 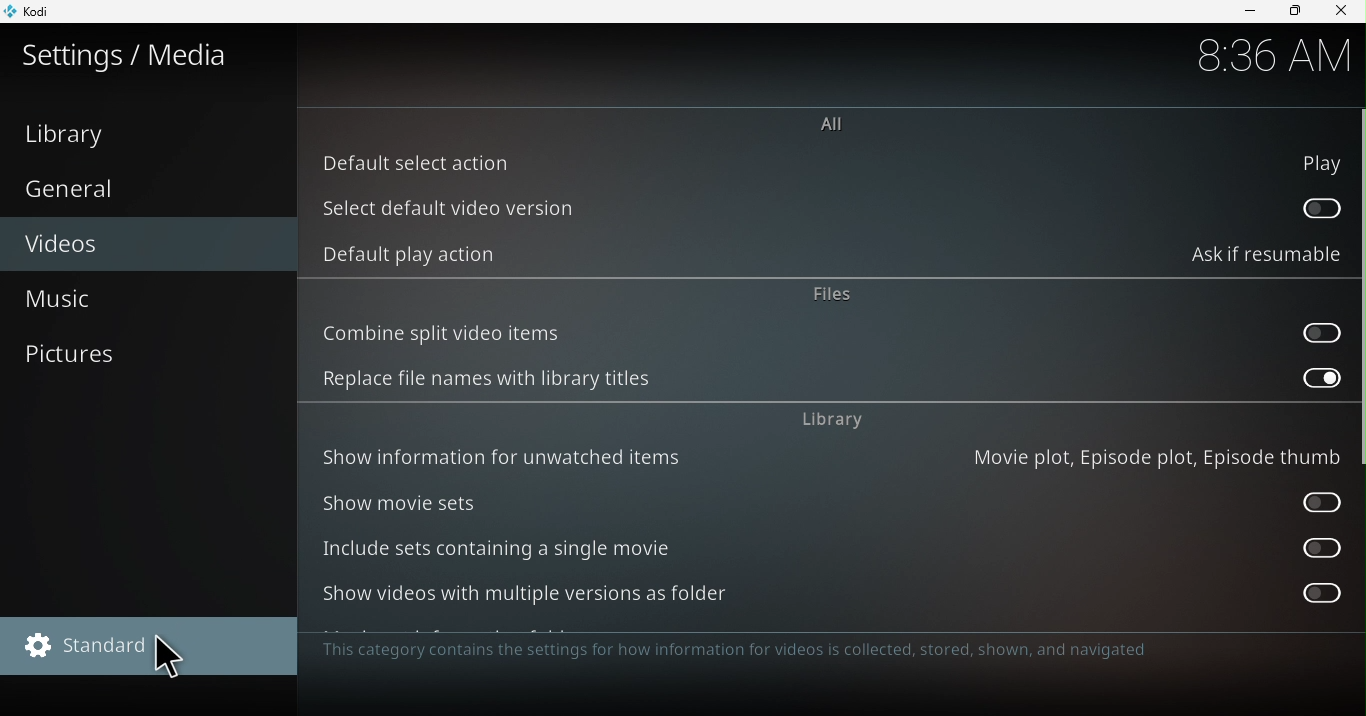 What do you see at coordinates (146, 353) in the screenshot?
I see `Pictures` at bounding box center [146, 353].